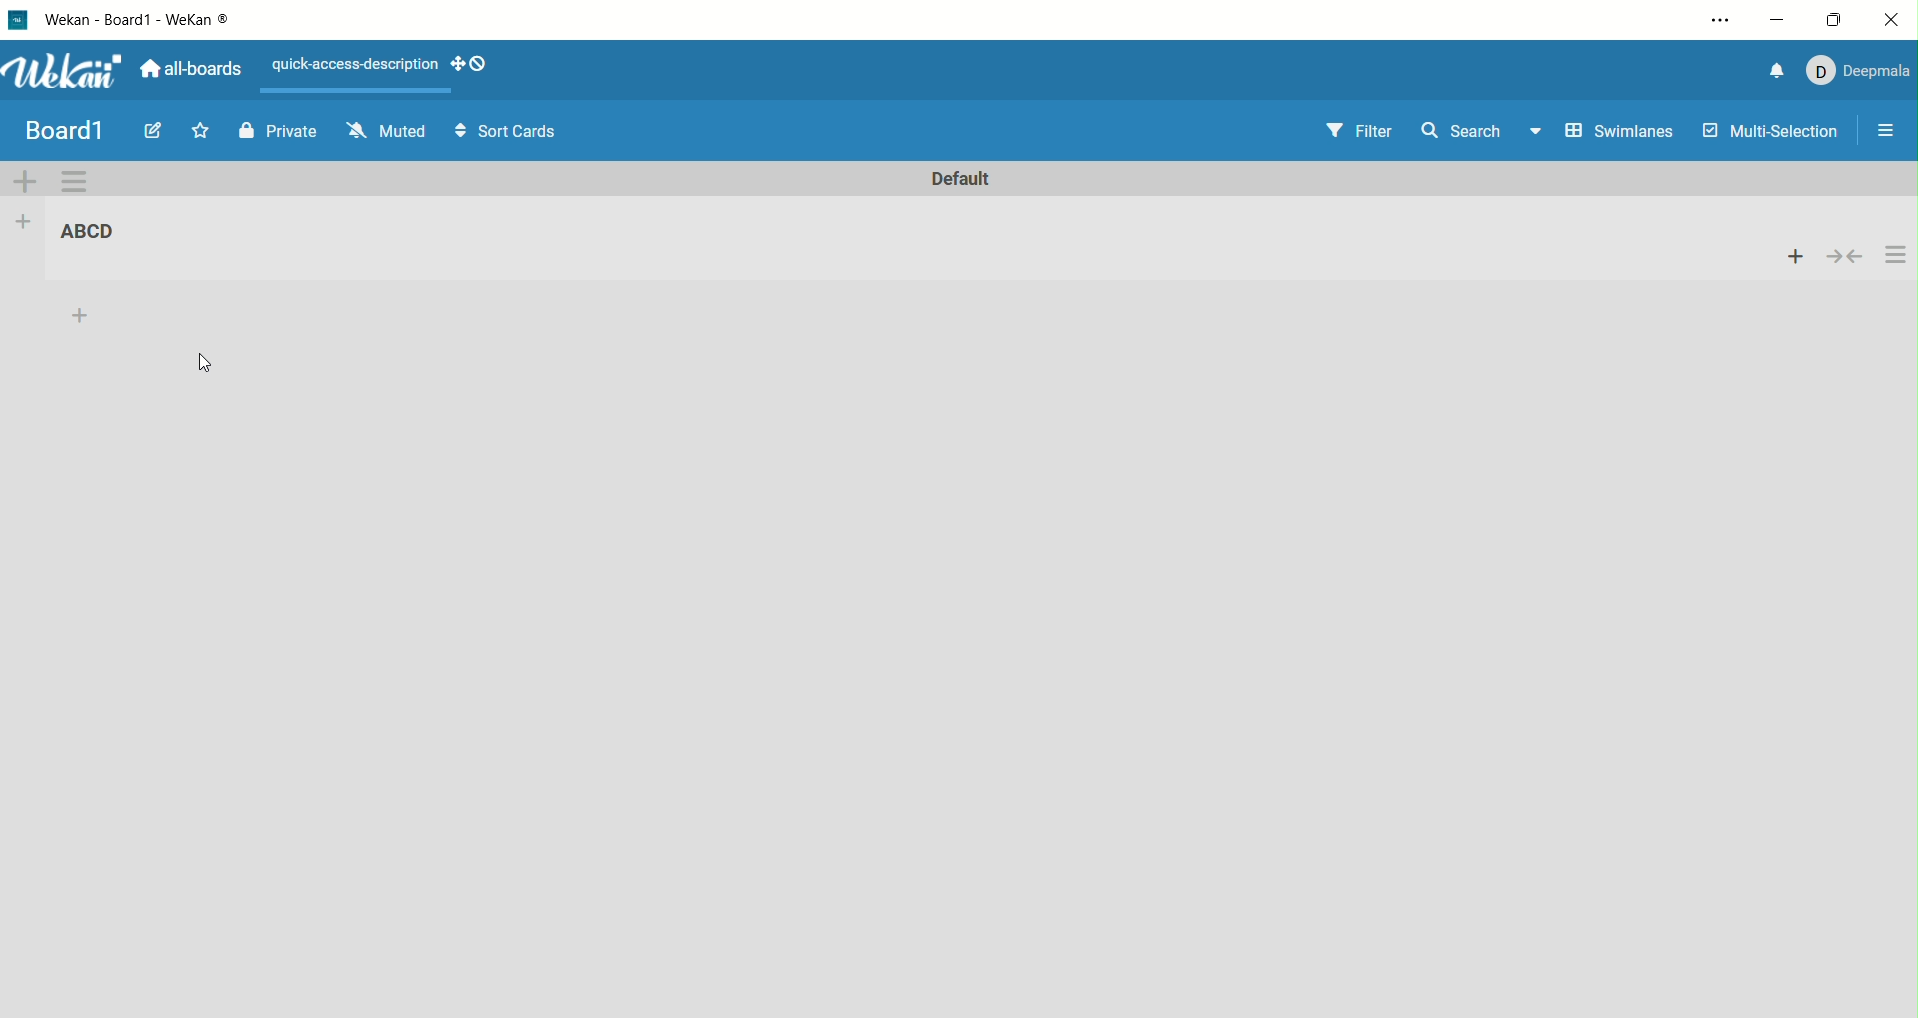 The width and height of the screenshot is (1918, 1018). I want to click on muted, so click(387, 129).